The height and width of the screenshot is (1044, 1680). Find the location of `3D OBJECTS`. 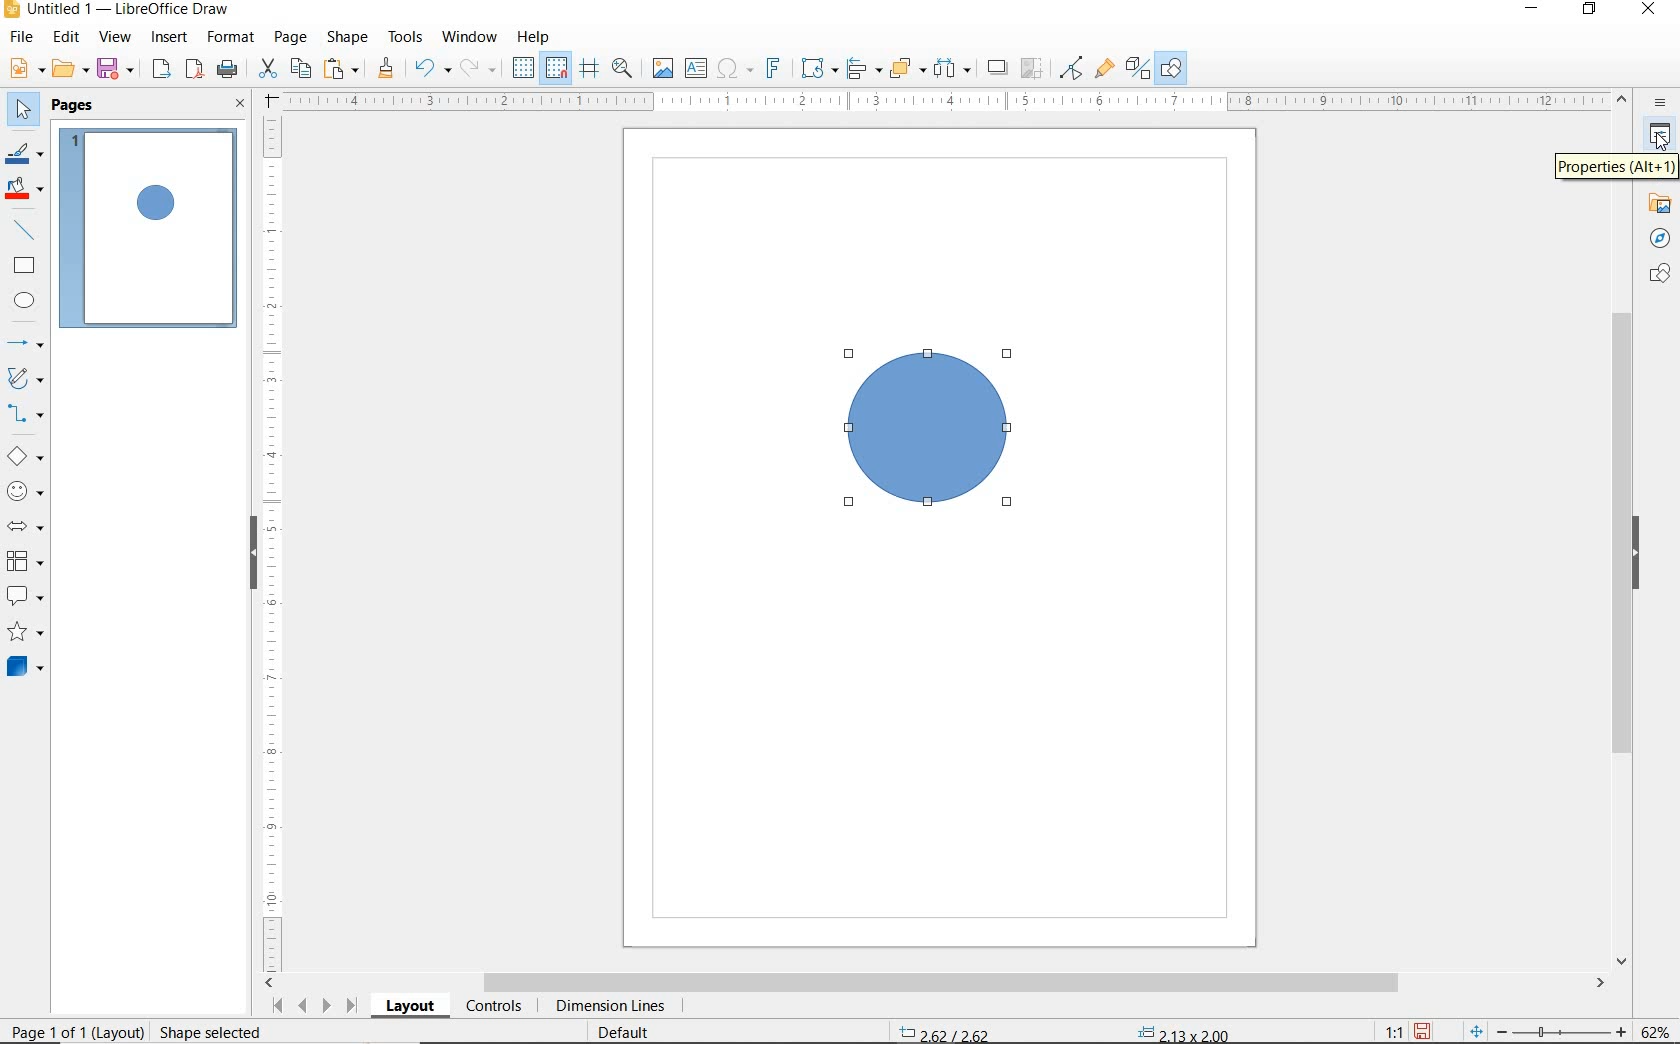

3D OBJECTS is located at coordinates (28, 668).